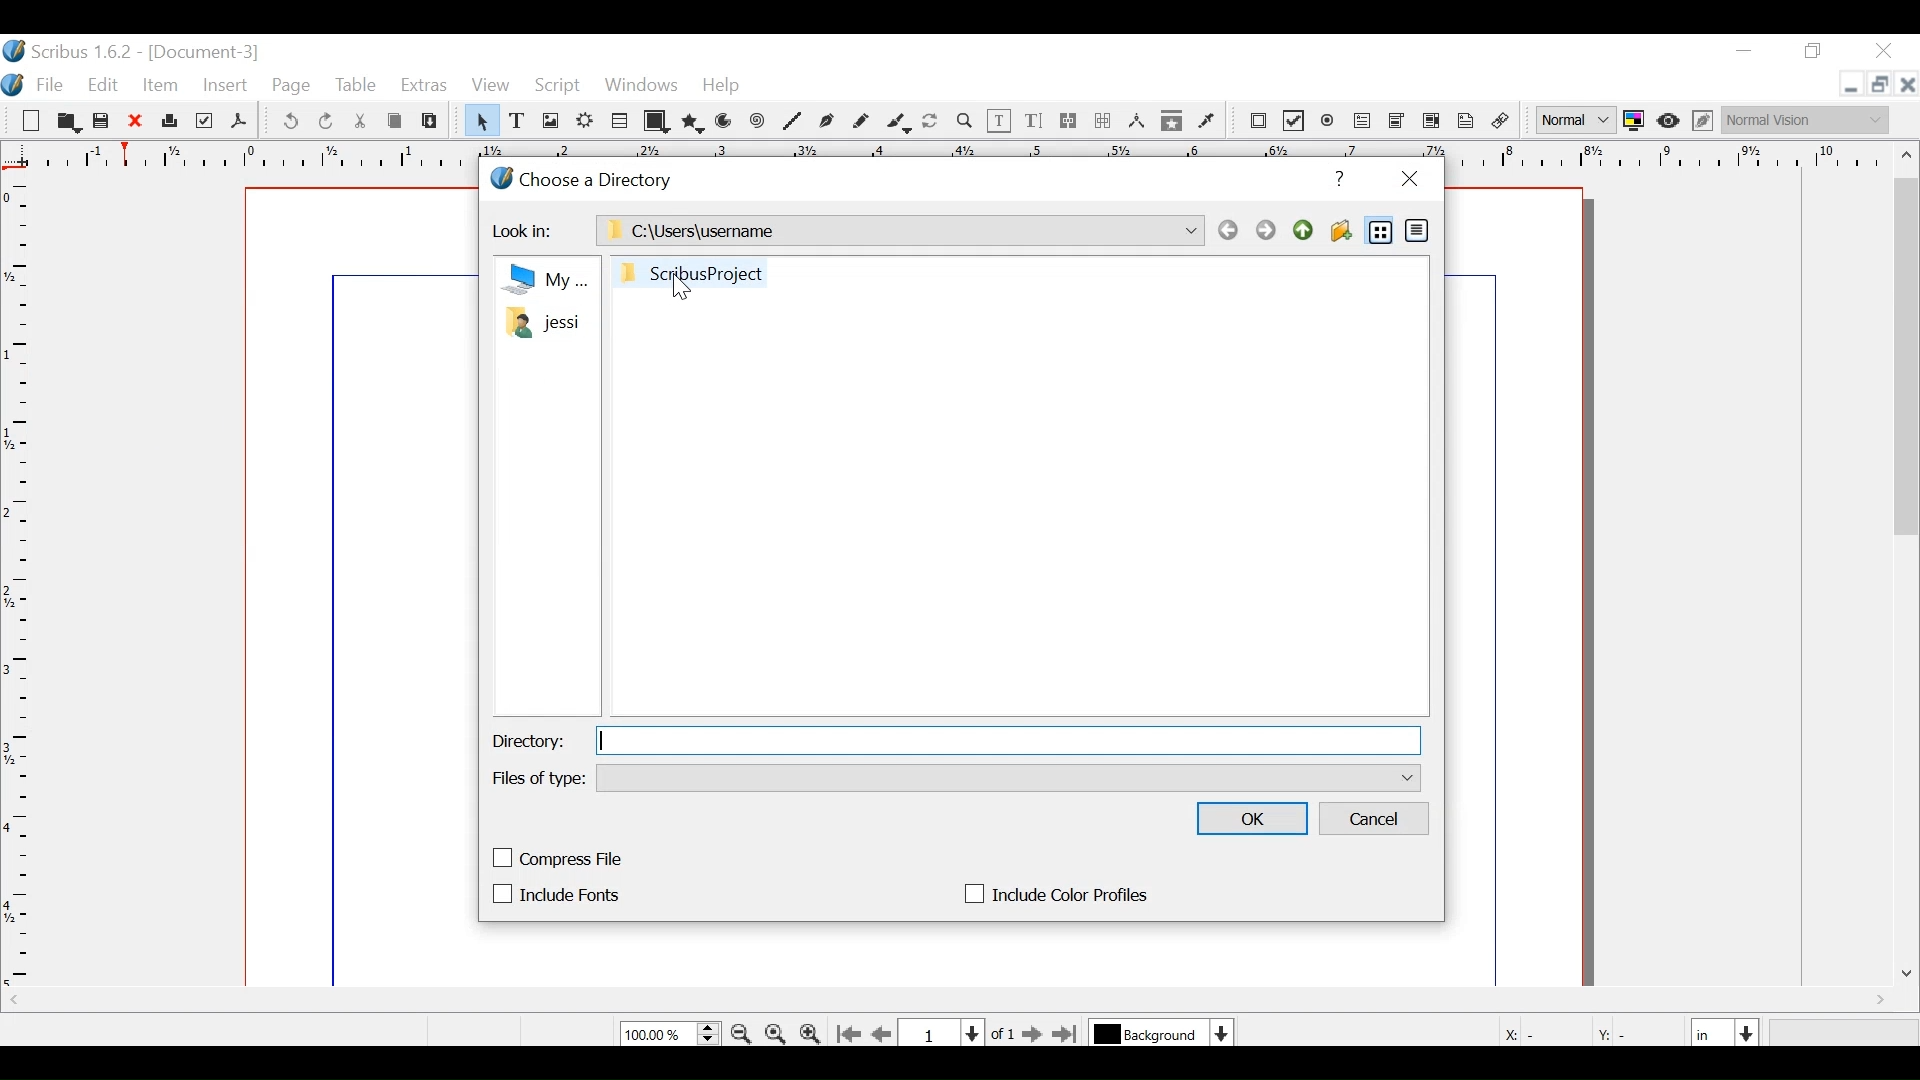  I want to click on PDF Combo Box , so click(1399, 123).